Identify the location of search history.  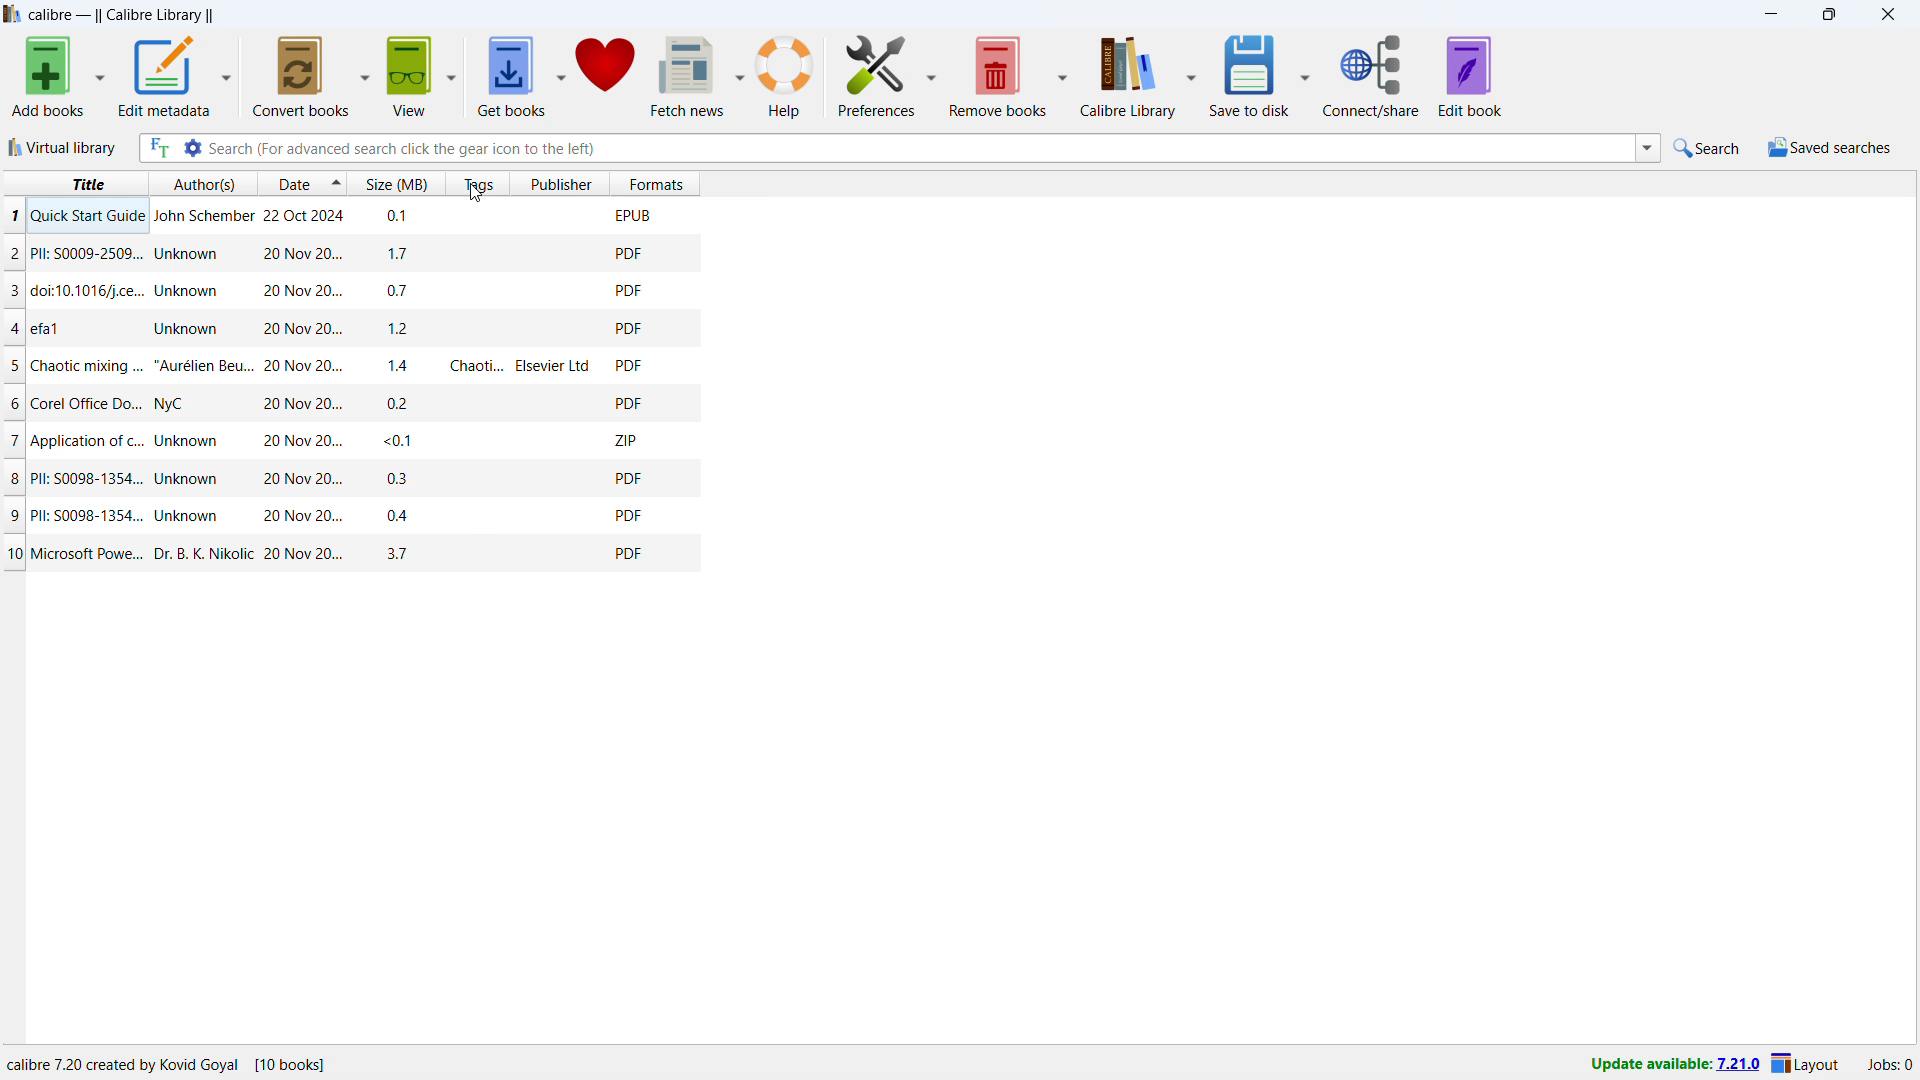
(1648, 146).